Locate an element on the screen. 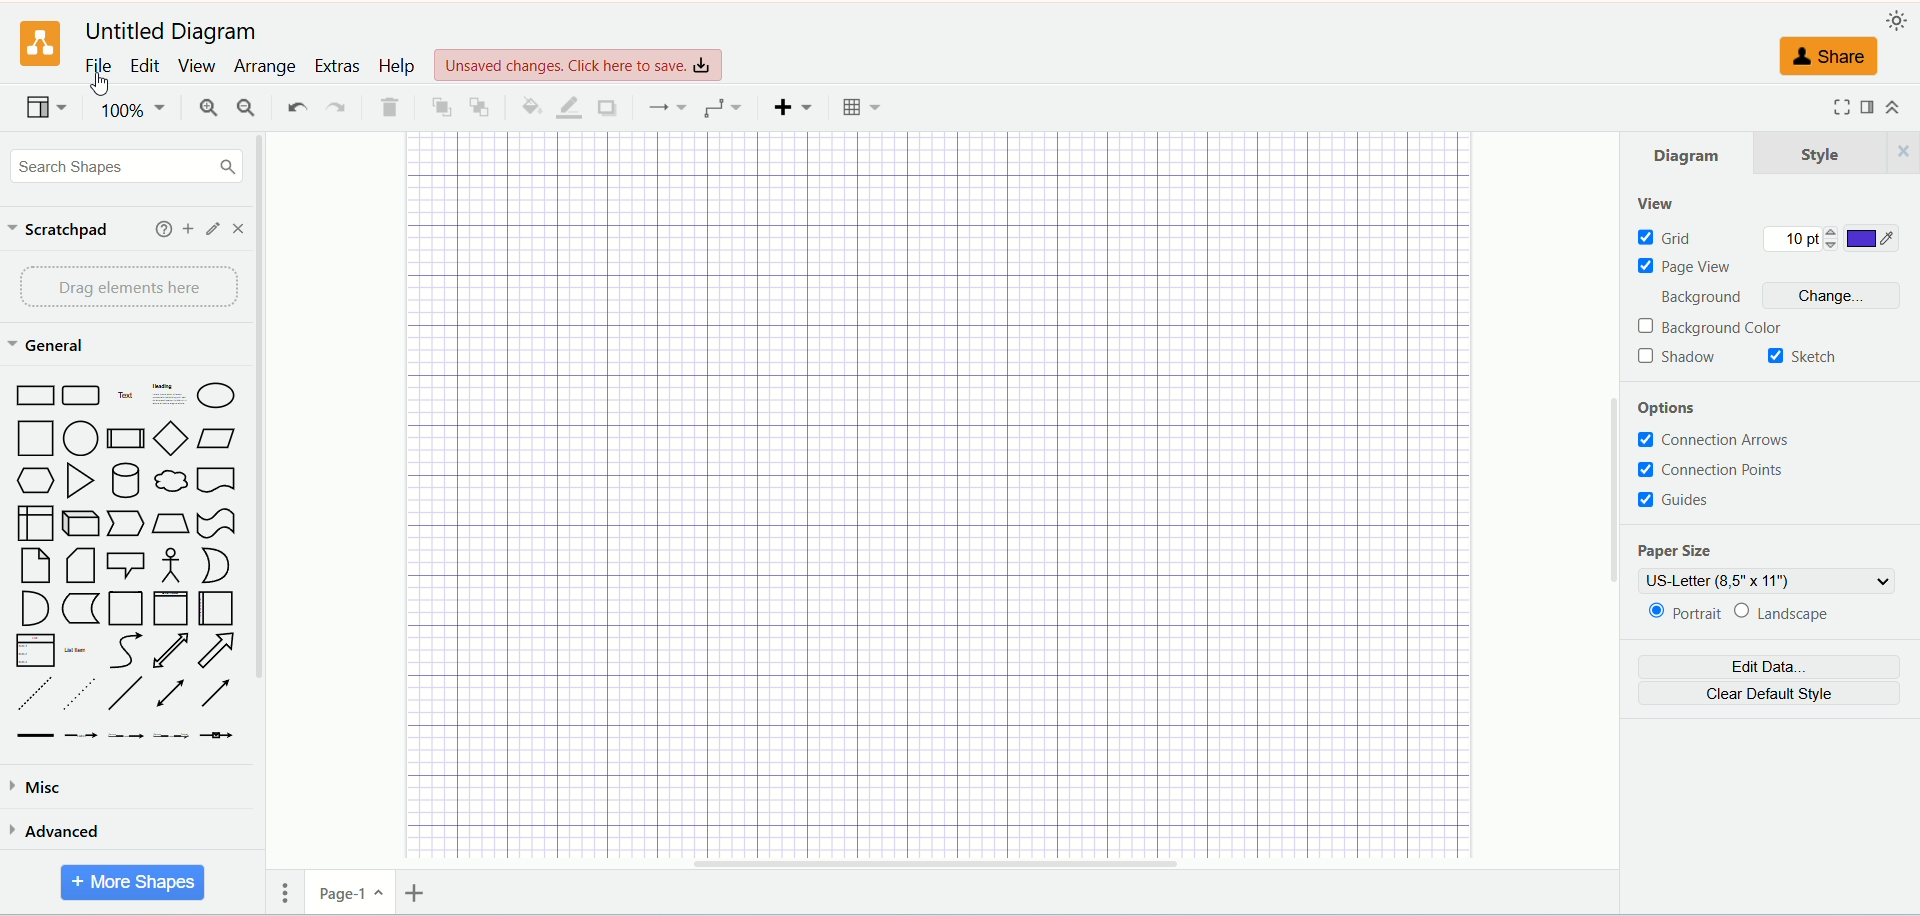 This screenshot has width=1920, height=916. And is located at coordinates (32, 608).